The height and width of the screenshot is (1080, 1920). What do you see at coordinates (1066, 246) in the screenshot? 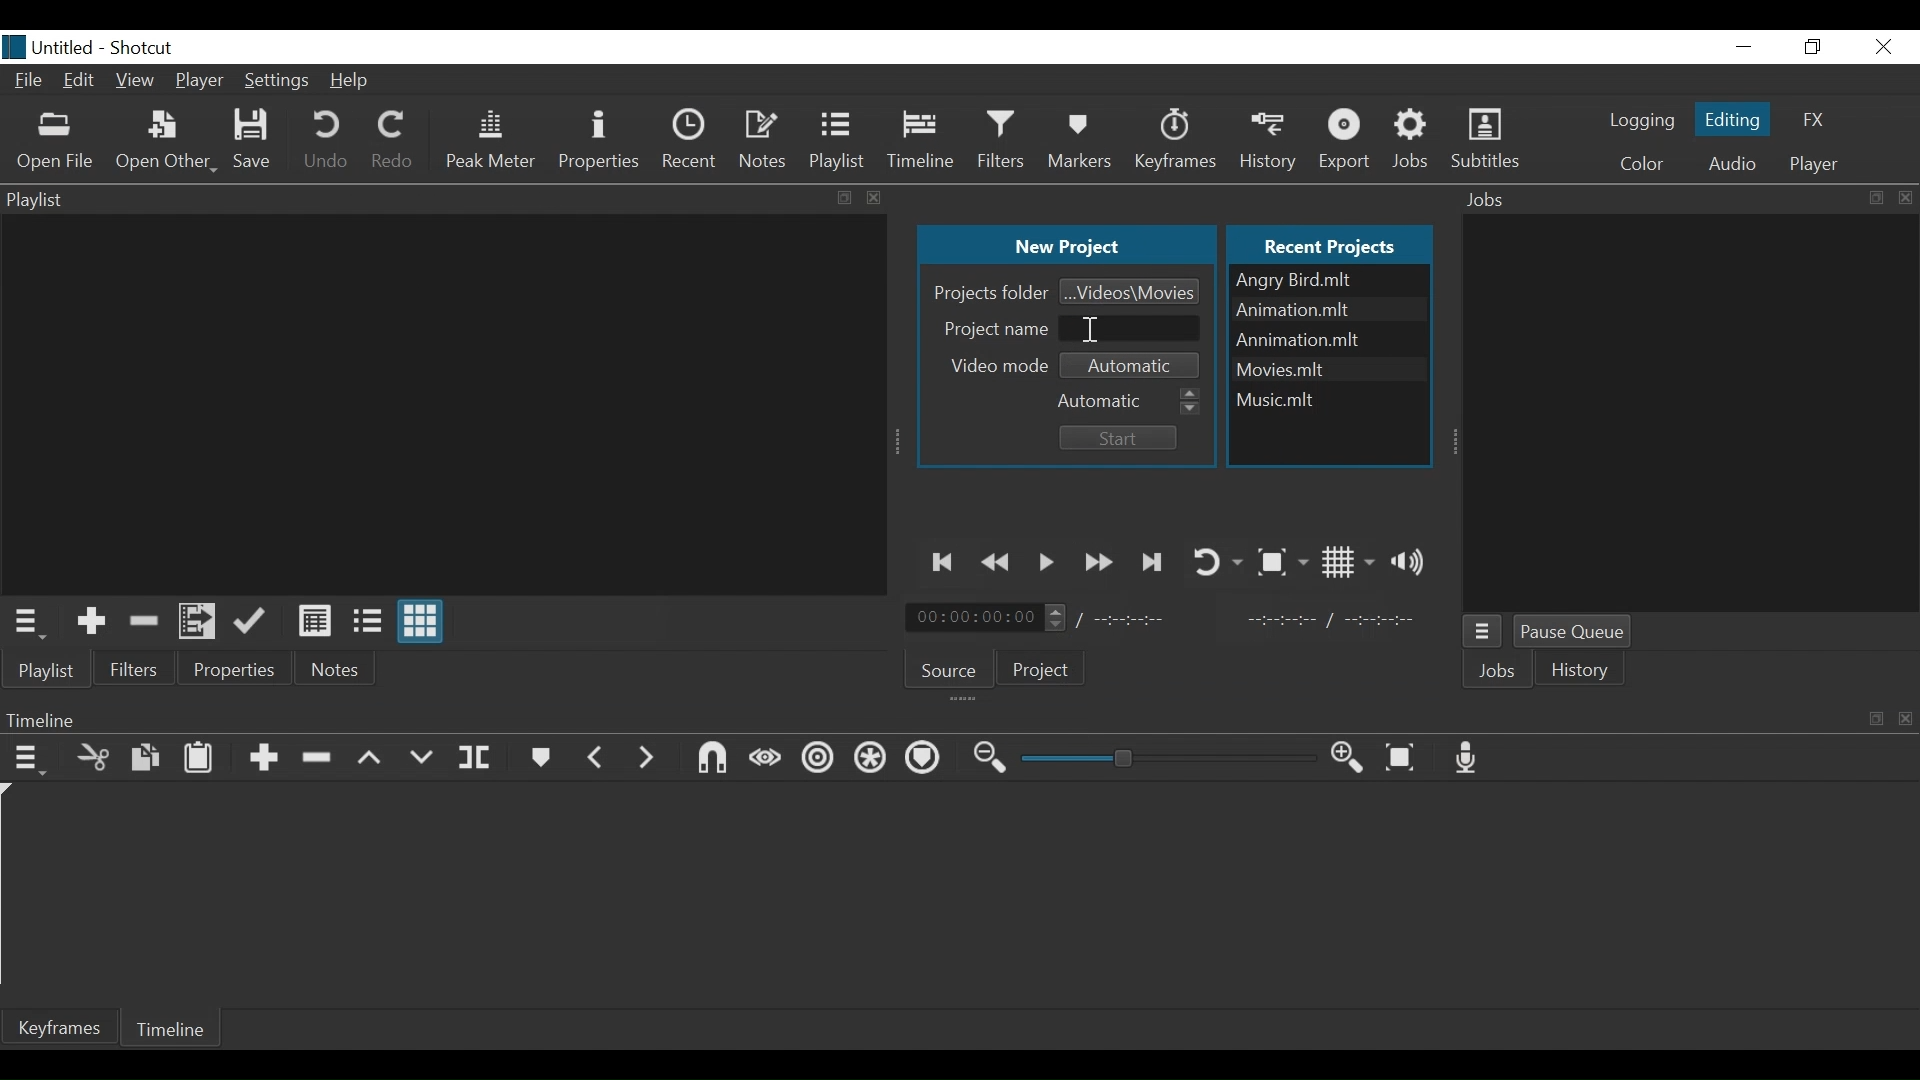
I see `New Project` at bounding box center [1066, 246].